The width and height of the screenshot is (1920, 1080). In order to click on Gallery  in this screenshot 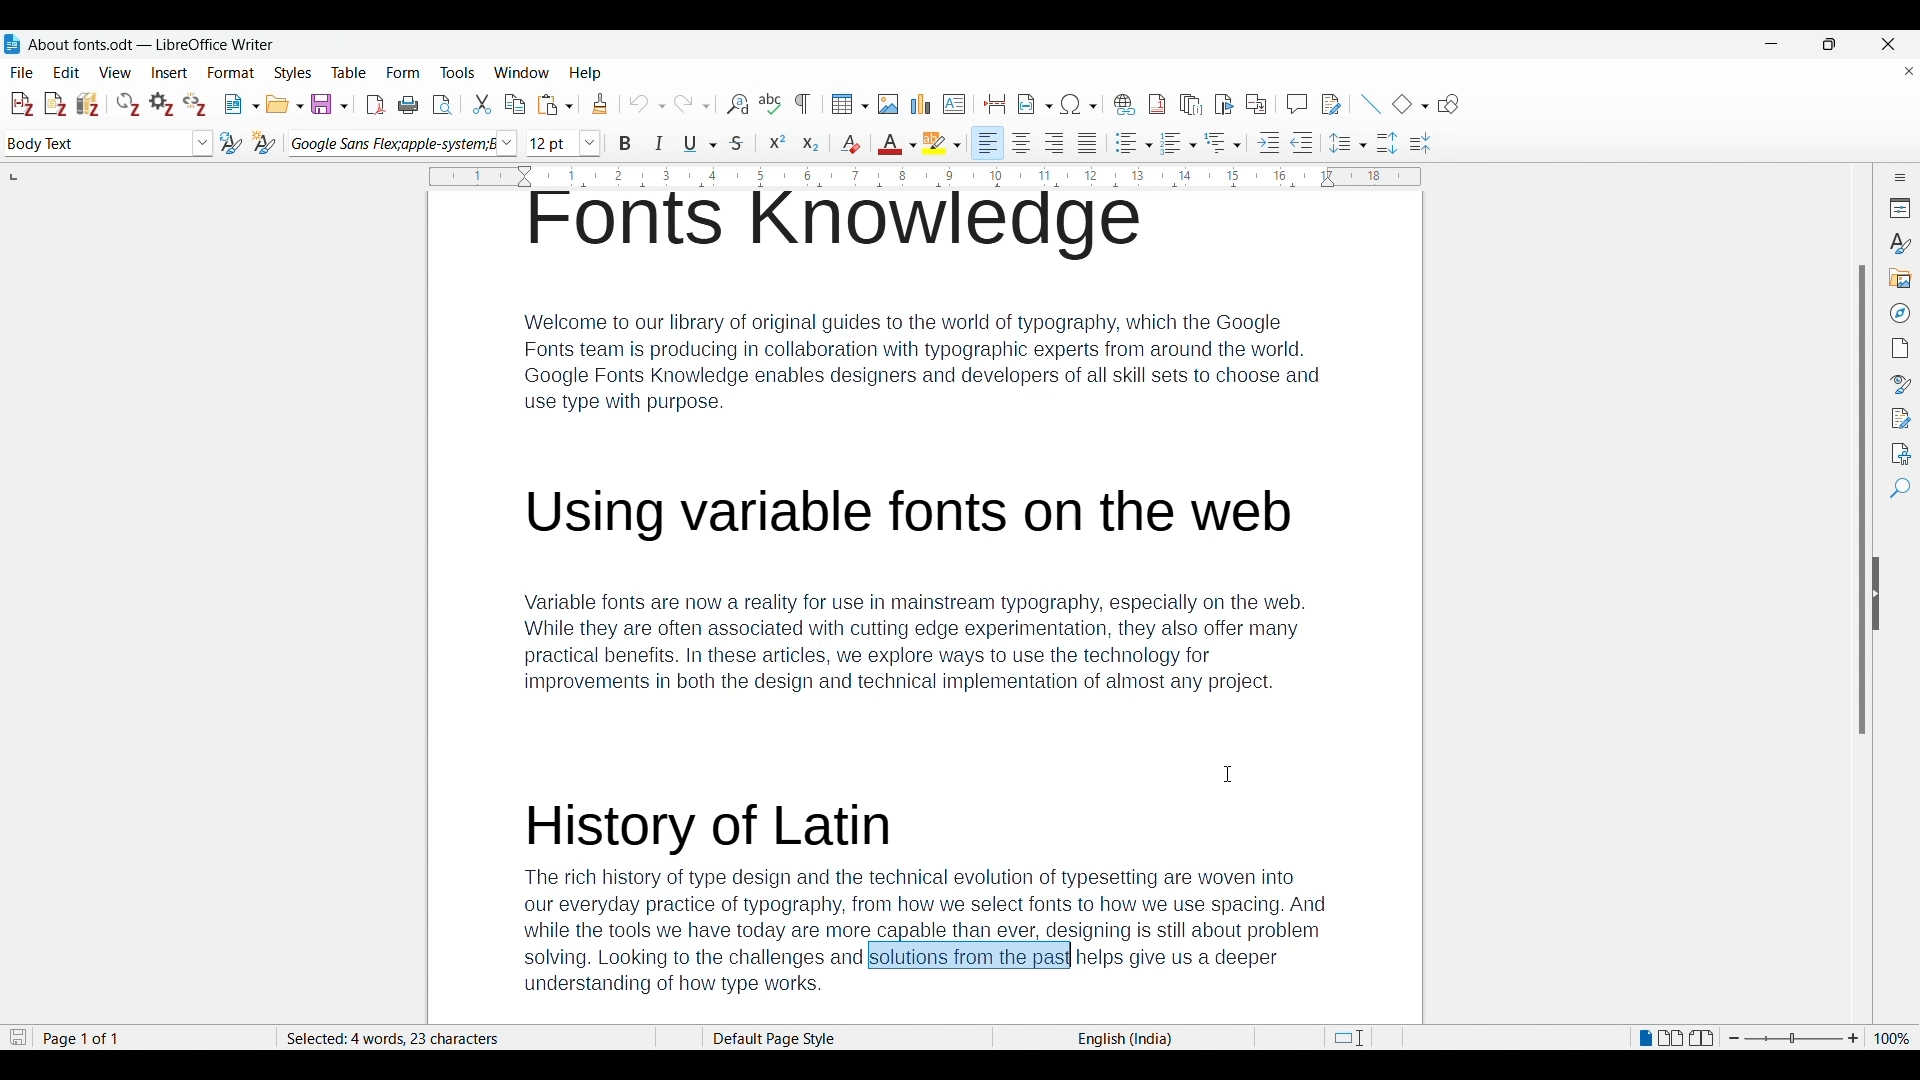, I will do `click(1898, 278)`.